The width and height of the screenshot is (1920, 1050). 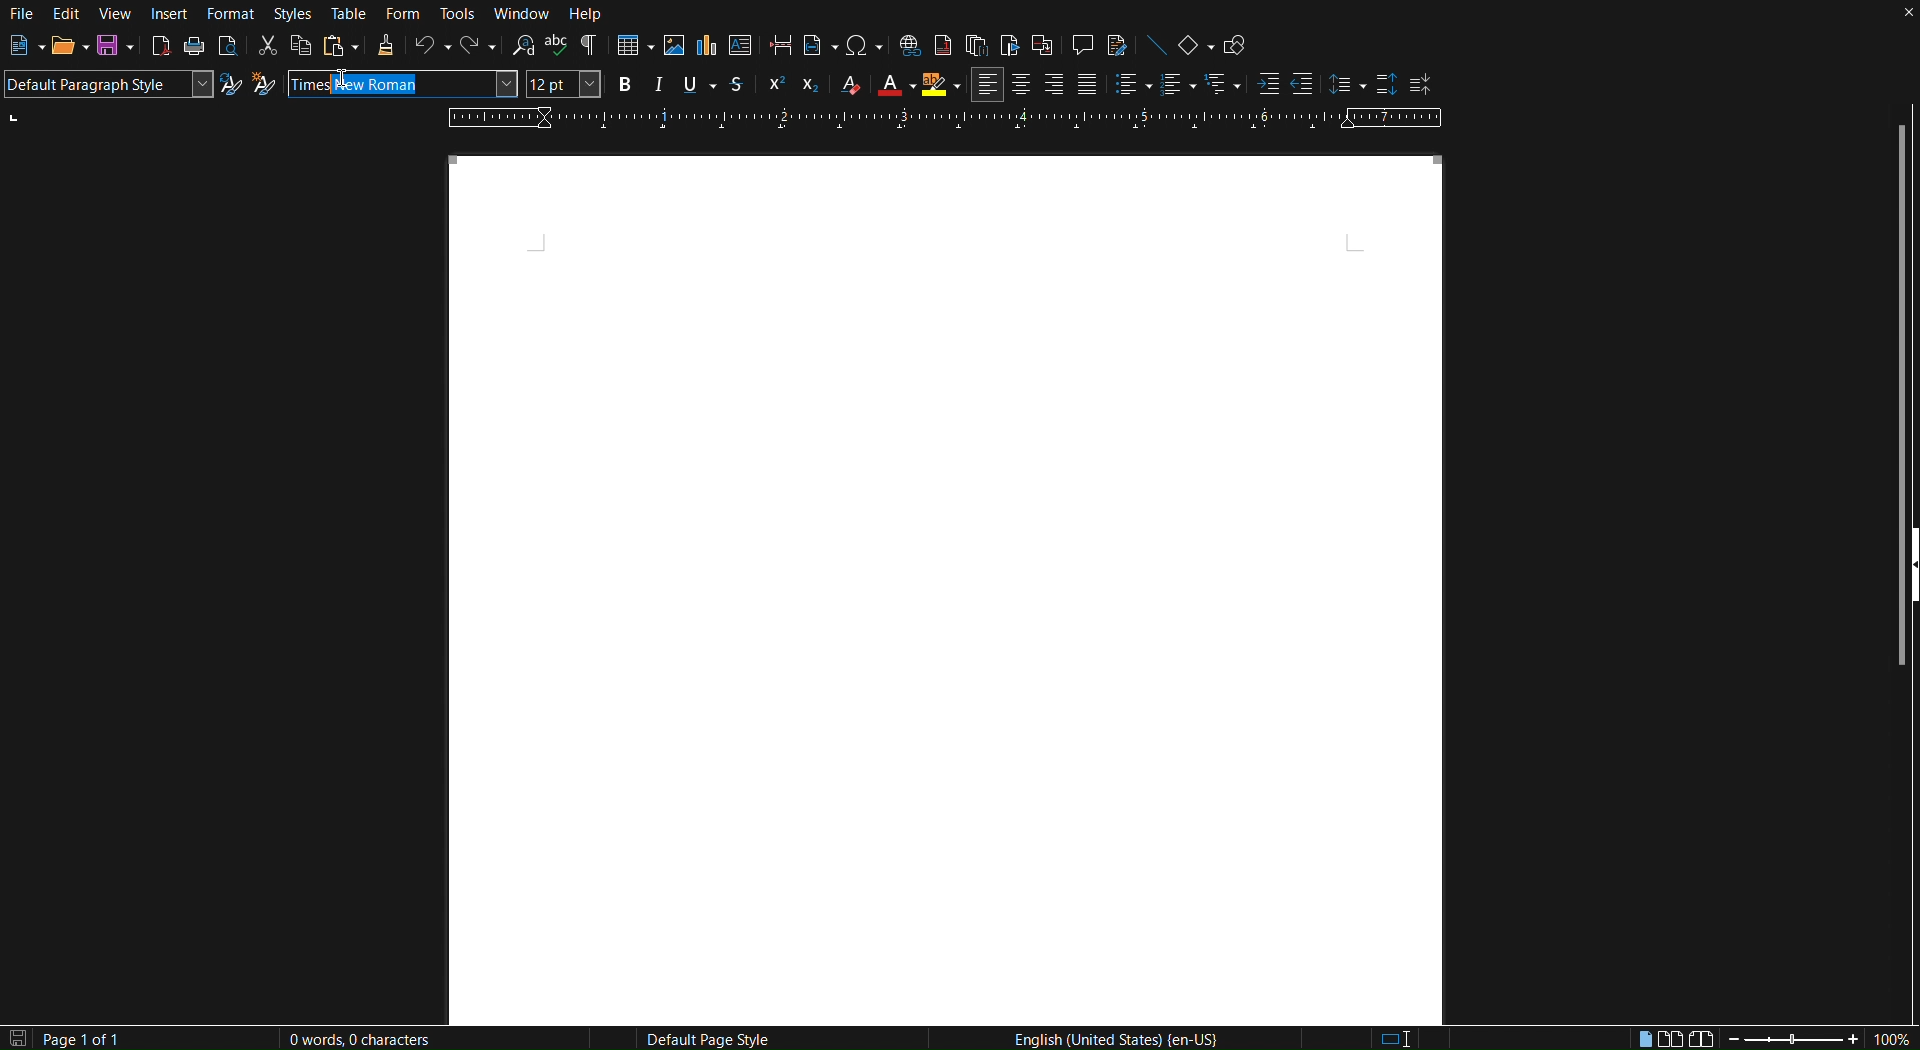 I want to click on Insert Line, so click(x=1157, y=49).